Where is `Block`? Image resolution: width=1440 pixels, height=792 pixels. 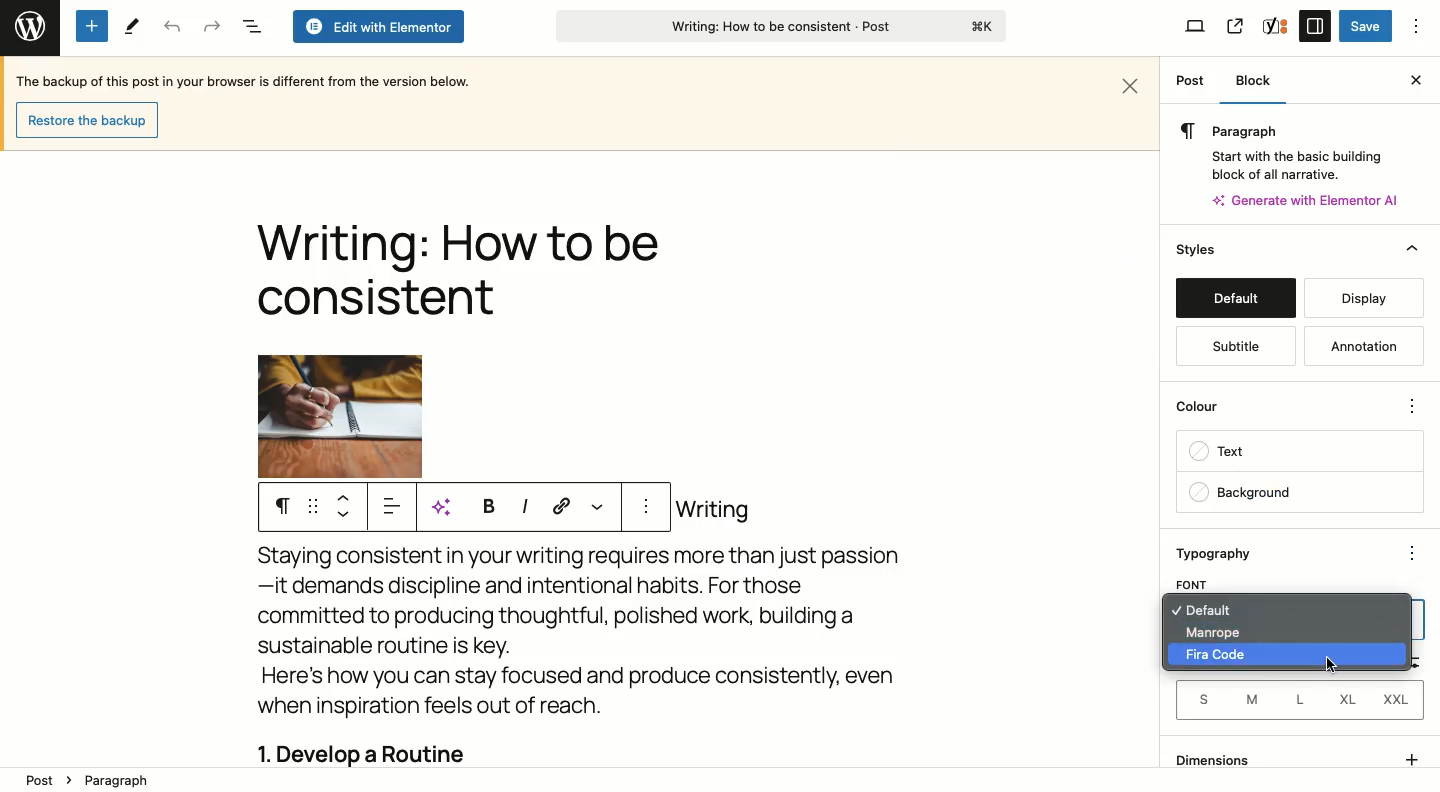 Block is located at coordinates (1261, 81).